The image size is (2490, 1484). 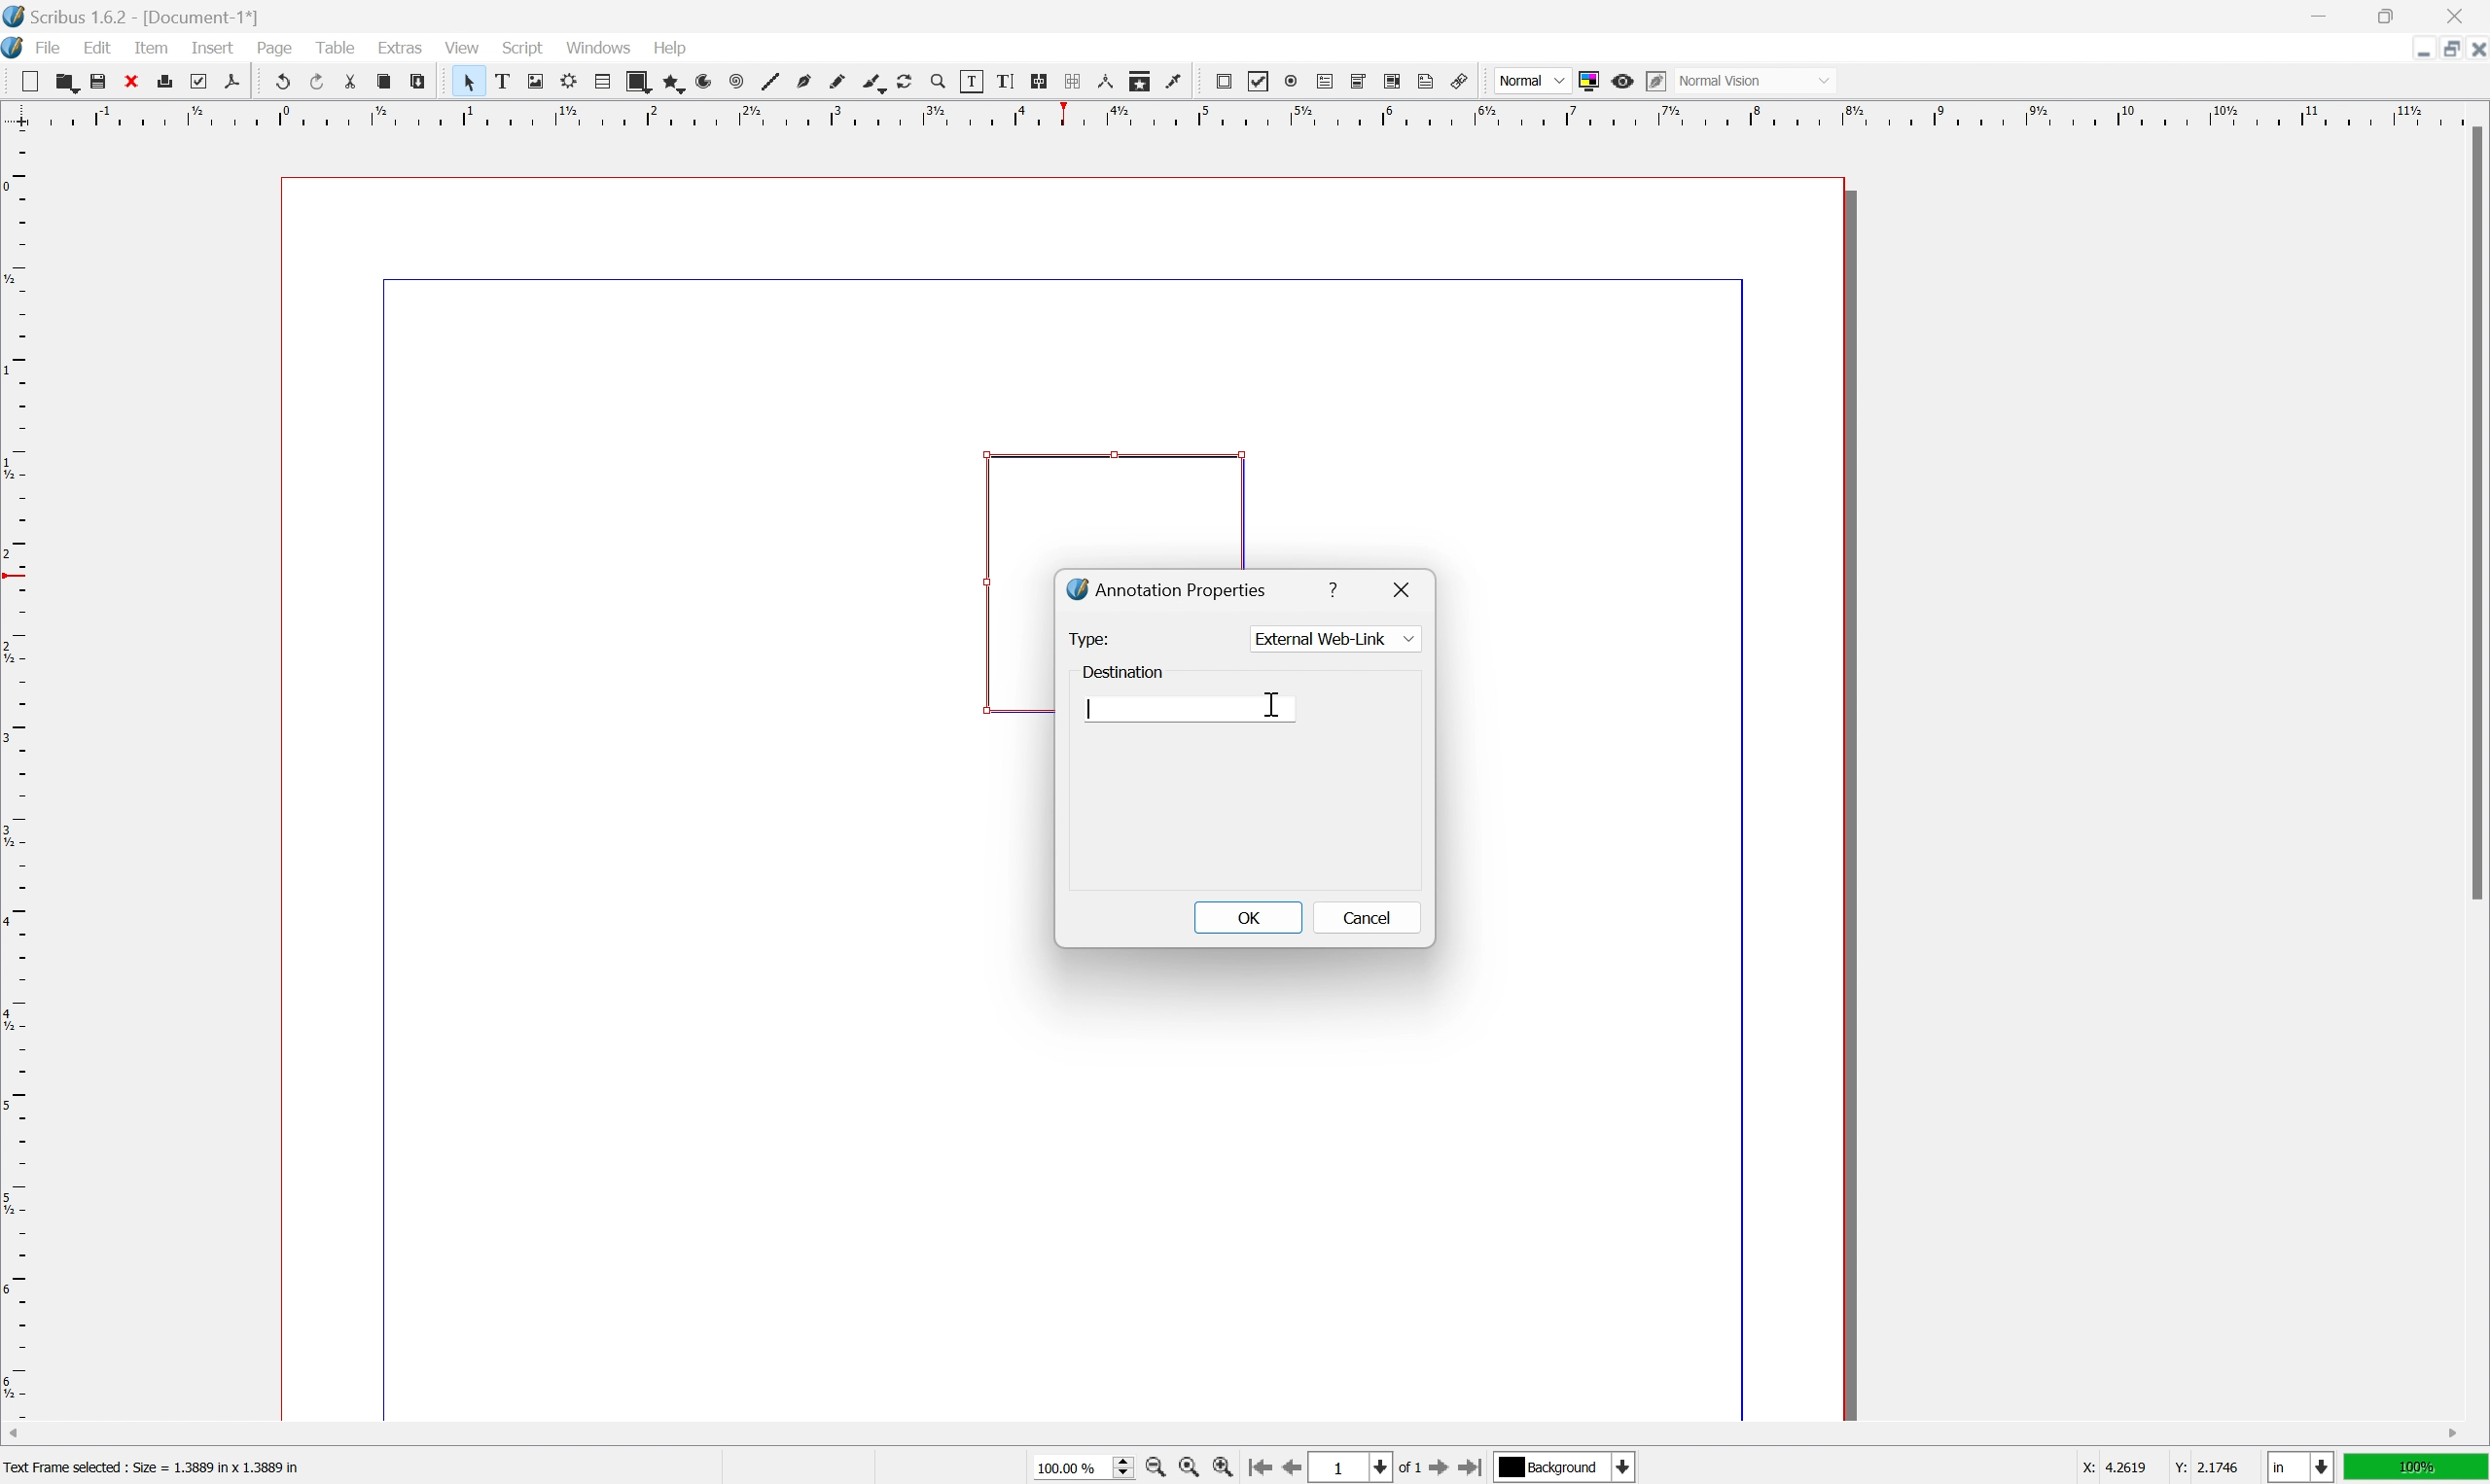 What do you see at coordinates (1359, 81) in the screenshot?
I see `pdf combo box` at bounding box center [1359, 81].